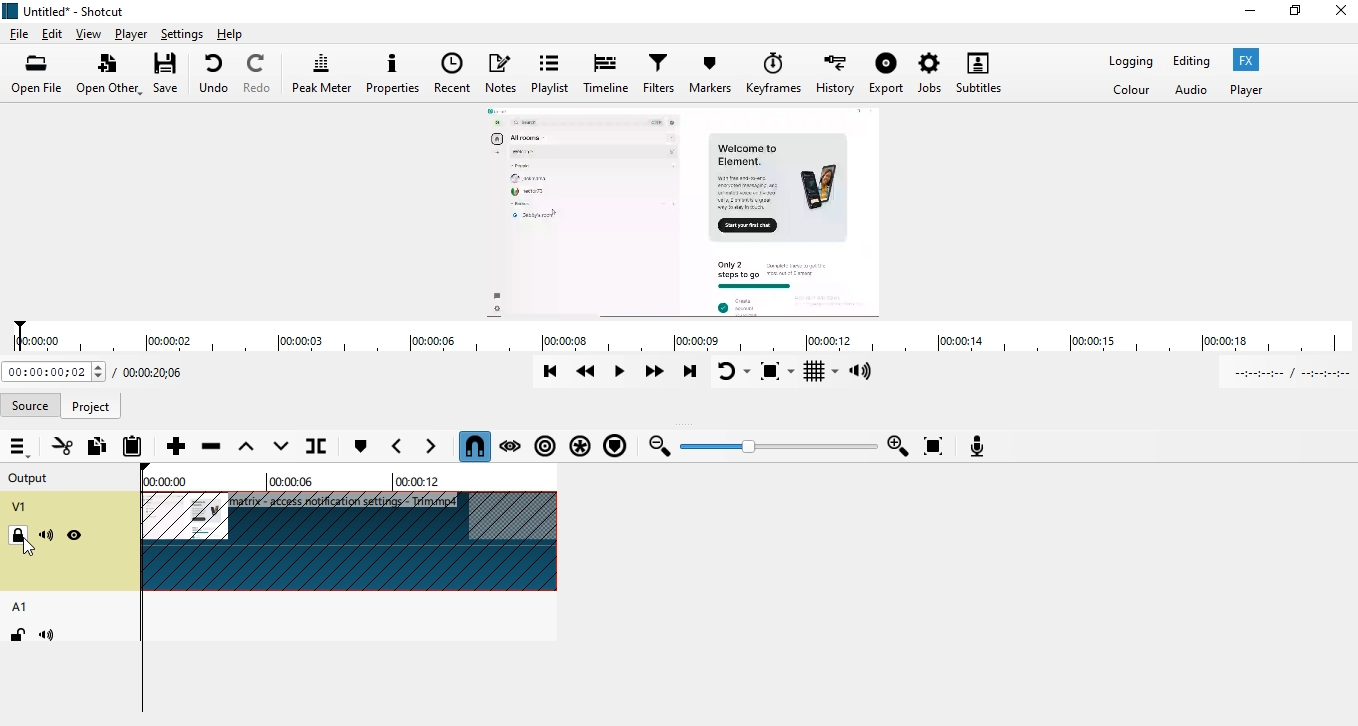 The image size is (1358, 726). I want to click on help, so click(245, 34).